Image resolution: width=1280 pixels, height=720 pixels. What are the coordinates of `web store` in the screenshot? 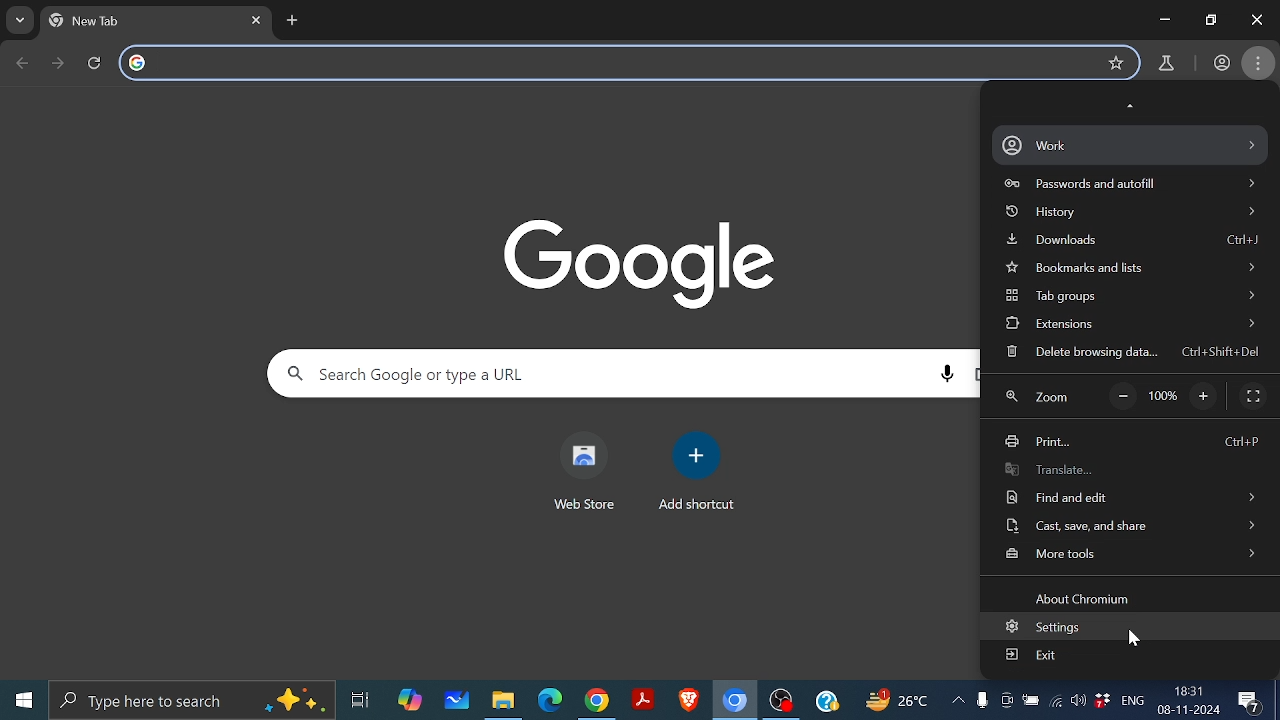 It's located at (581, 507).